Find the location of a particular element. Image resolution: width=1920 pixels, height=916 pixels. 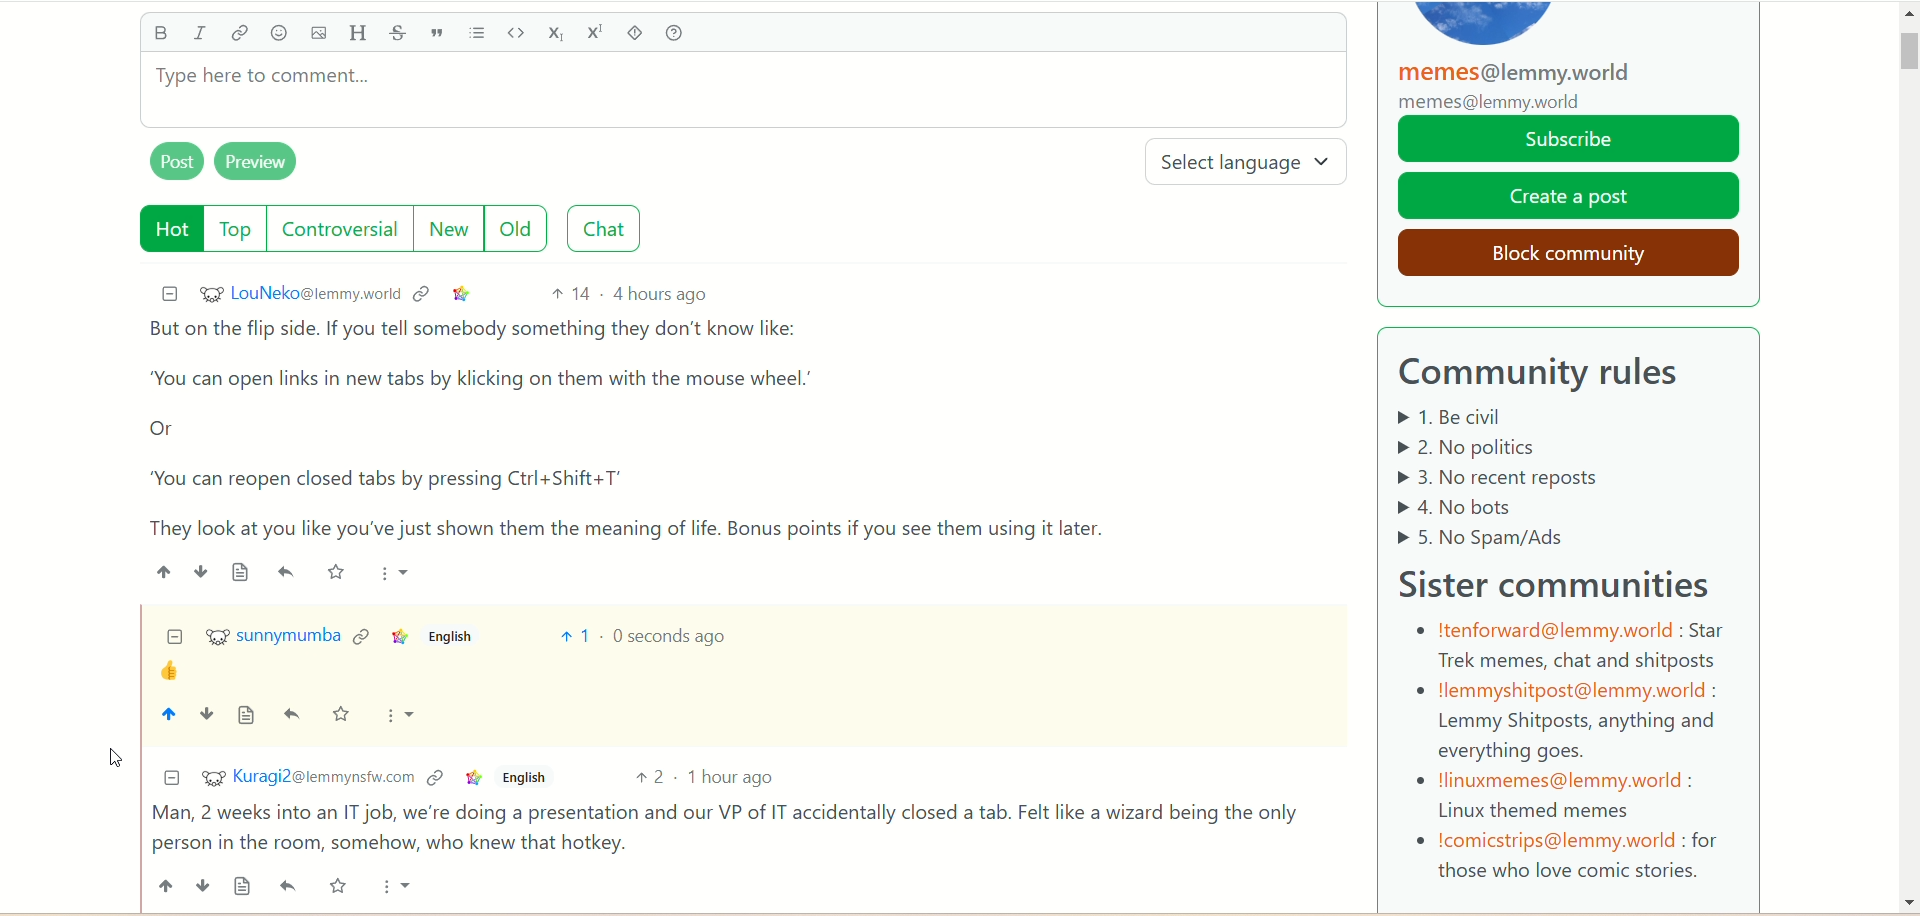

quote is located at coordinates (442, 34).